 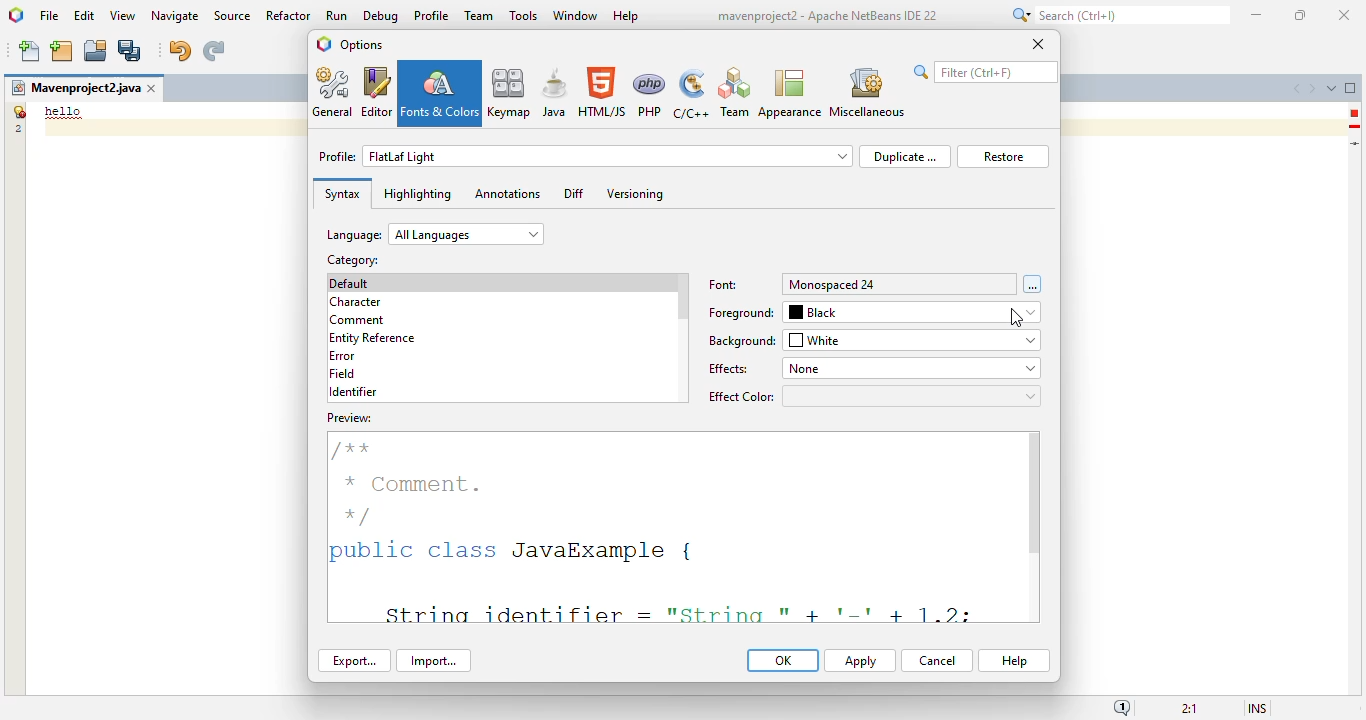 I want to click on effects: , so click(x=730, y=369).